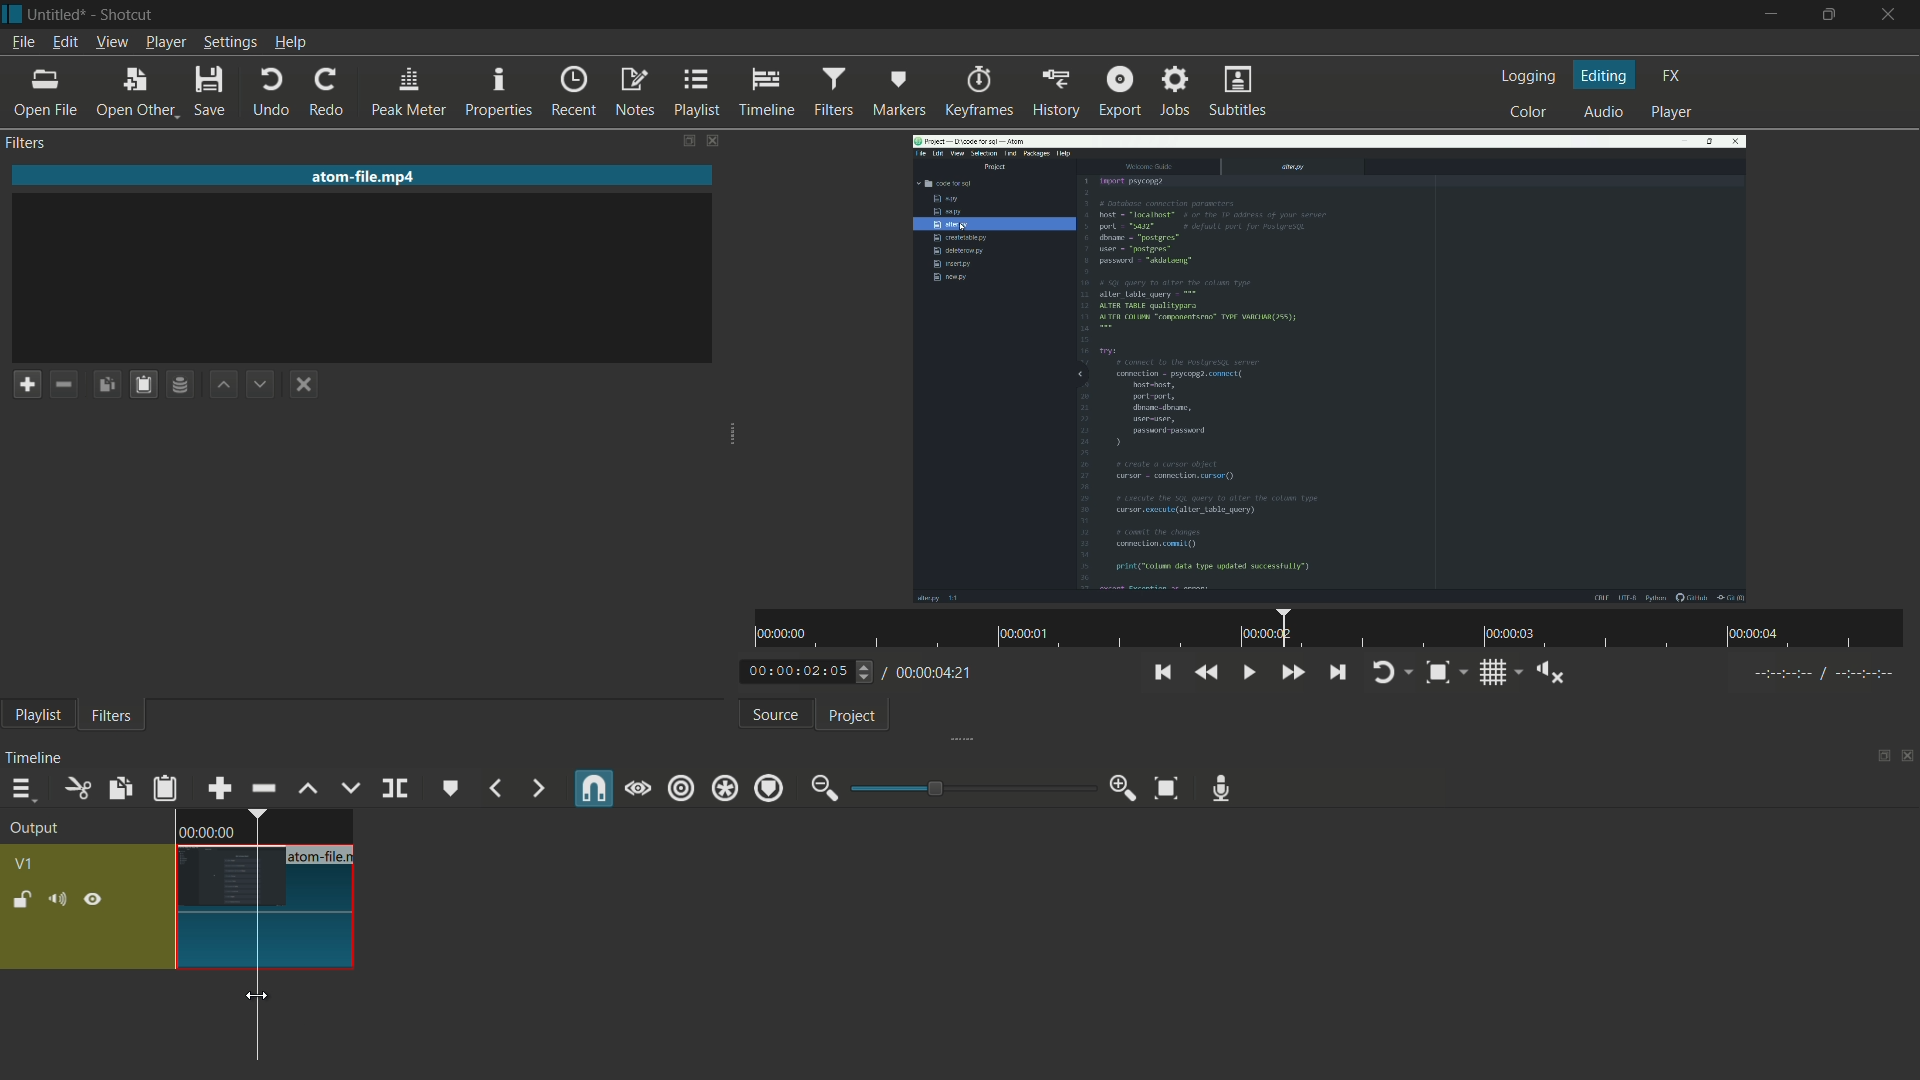  What do you see at coordinates (1121, 791) in the screenshot?
I see `zoom in` at bounding box center [1121, 791].